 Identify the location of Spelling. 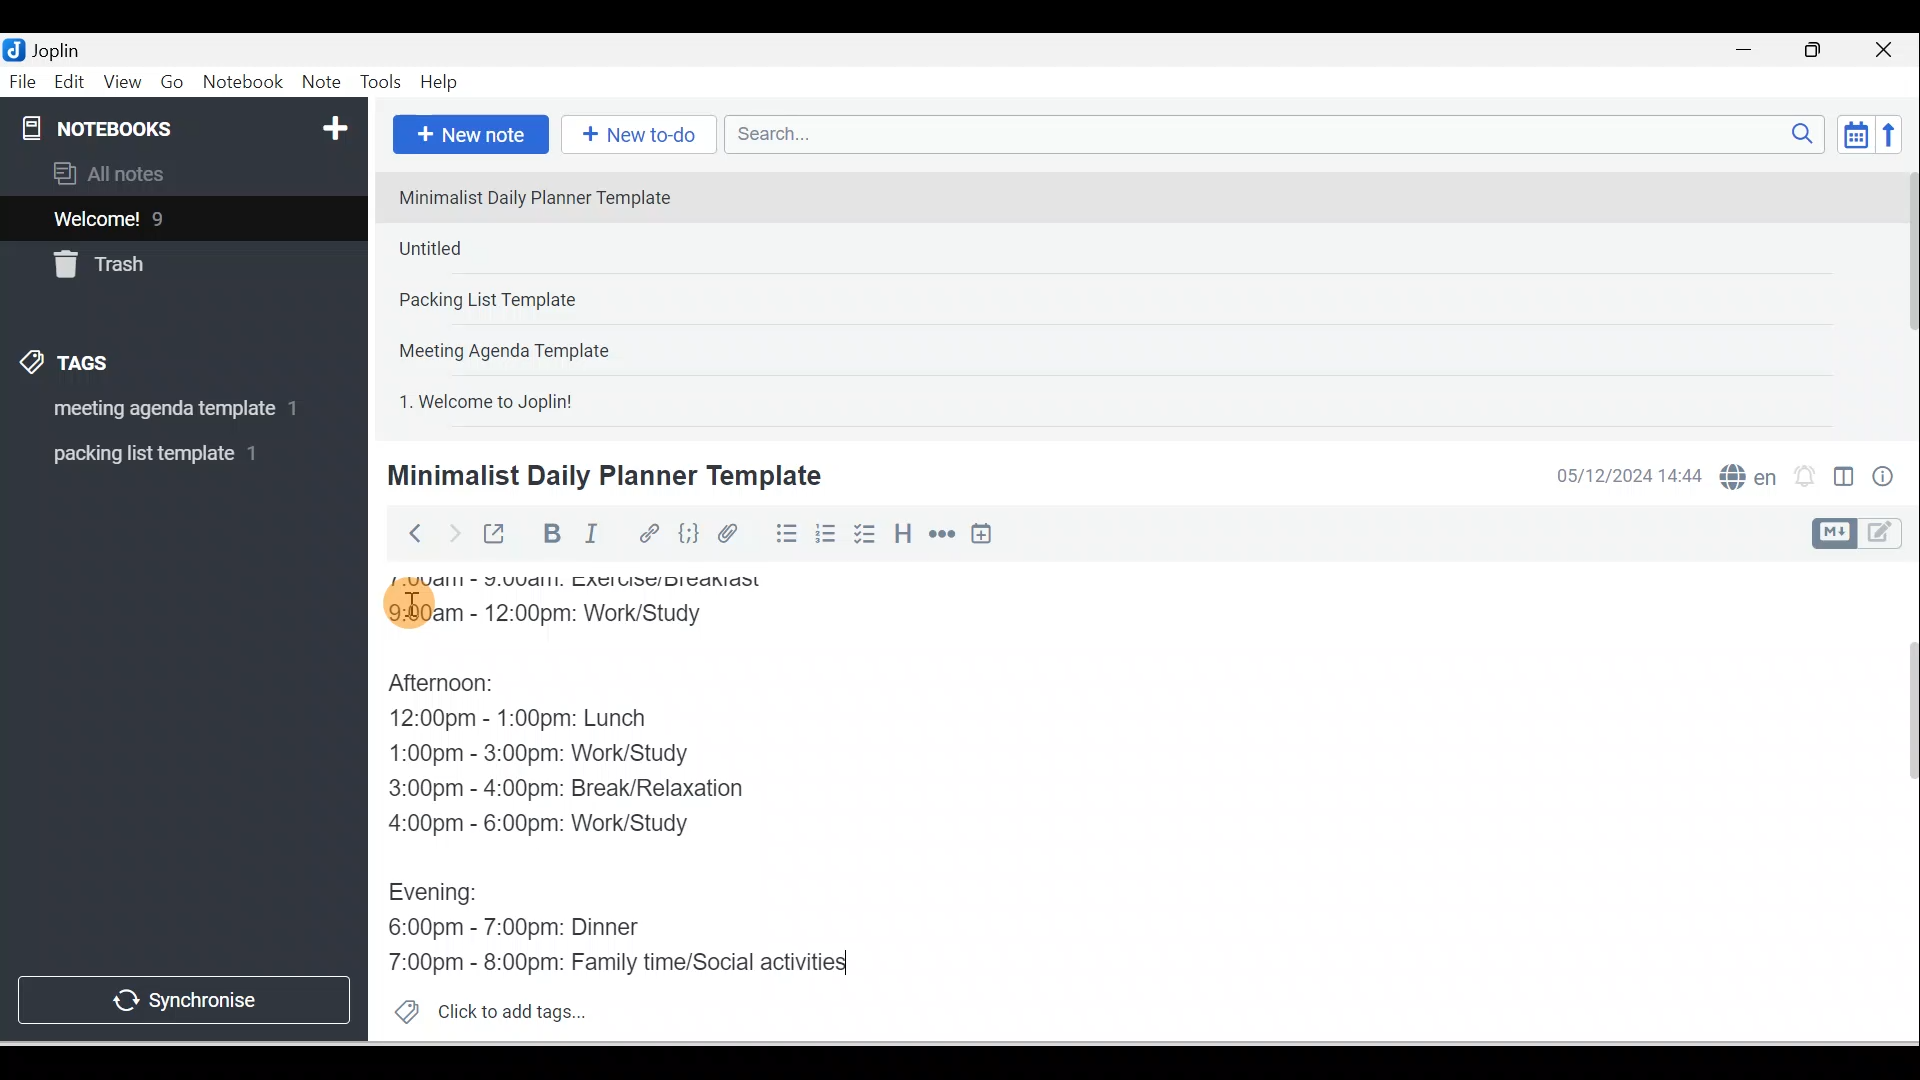
(1744, 474).